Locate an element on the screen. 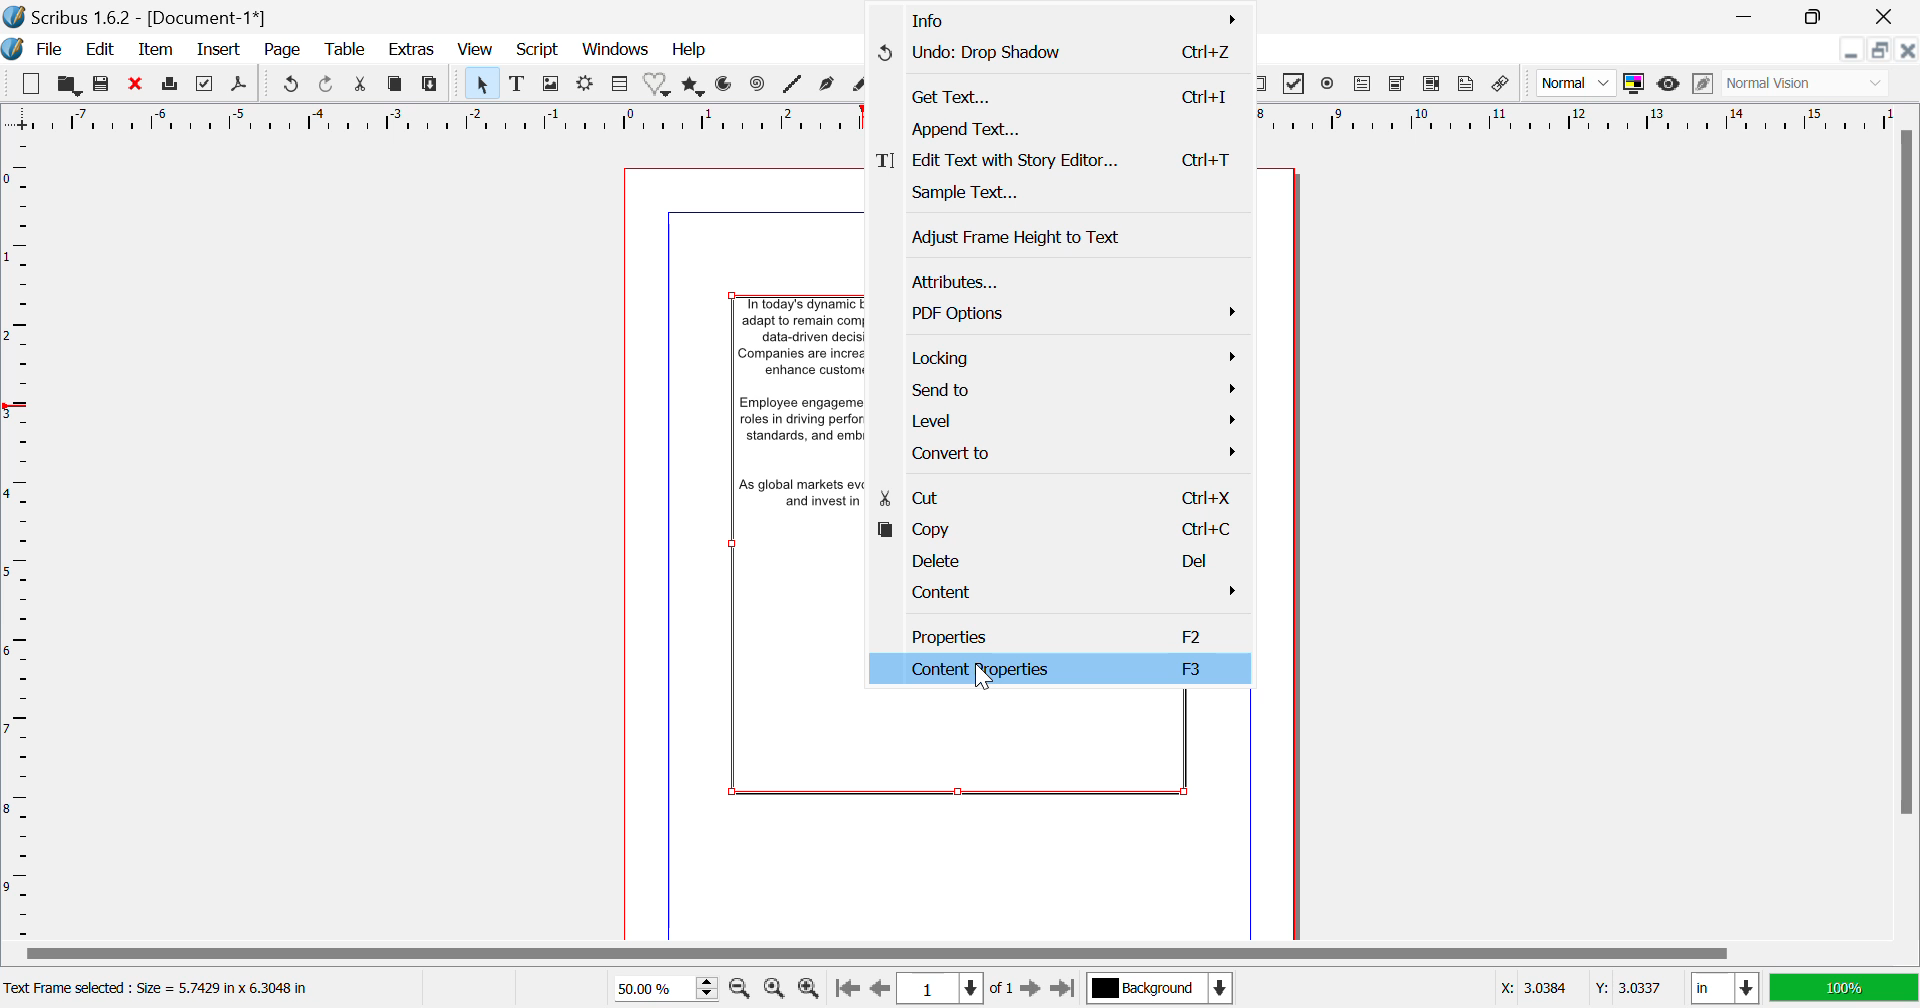 Image resolution: width=1920 pixels, height=1008 pixels. Sample Text is located at coordinates (1068, 196).